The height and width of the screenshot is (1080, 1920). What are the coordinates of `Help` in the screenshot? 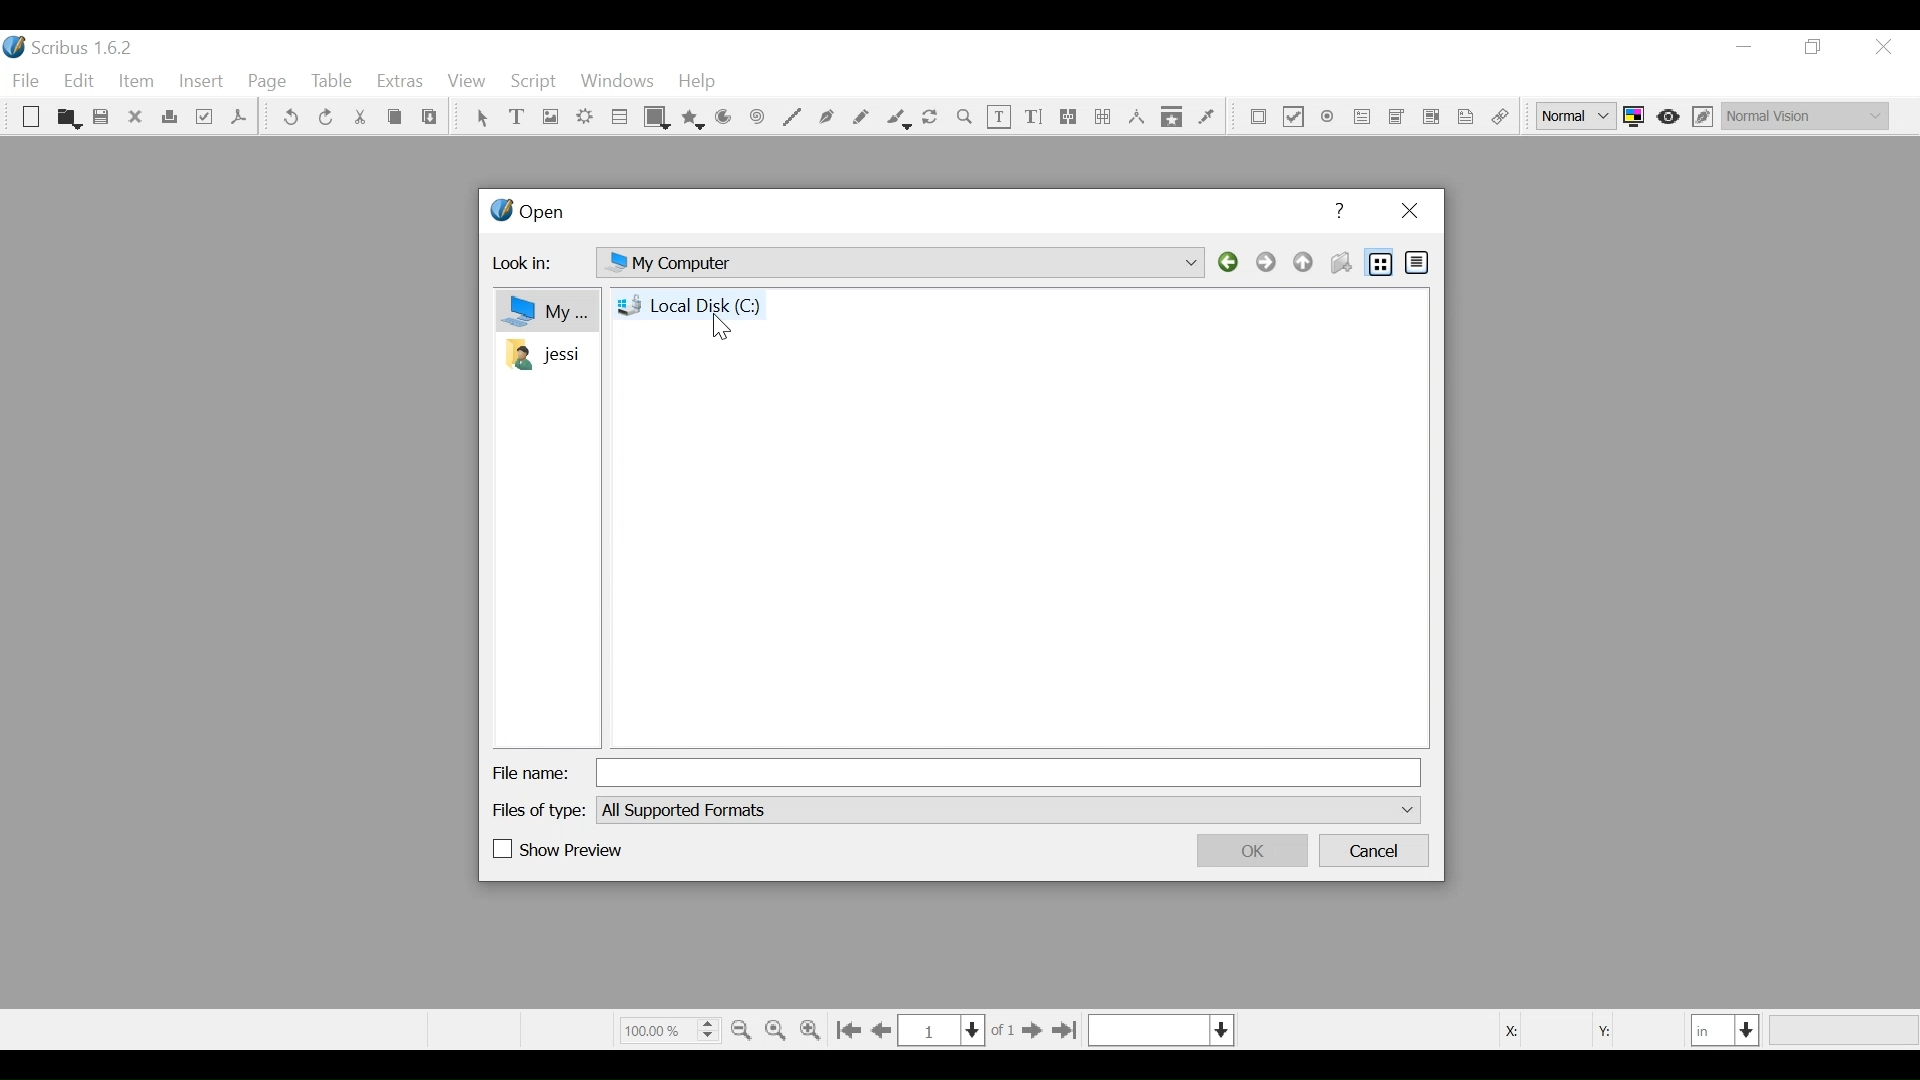 It's located at (1343, 211).